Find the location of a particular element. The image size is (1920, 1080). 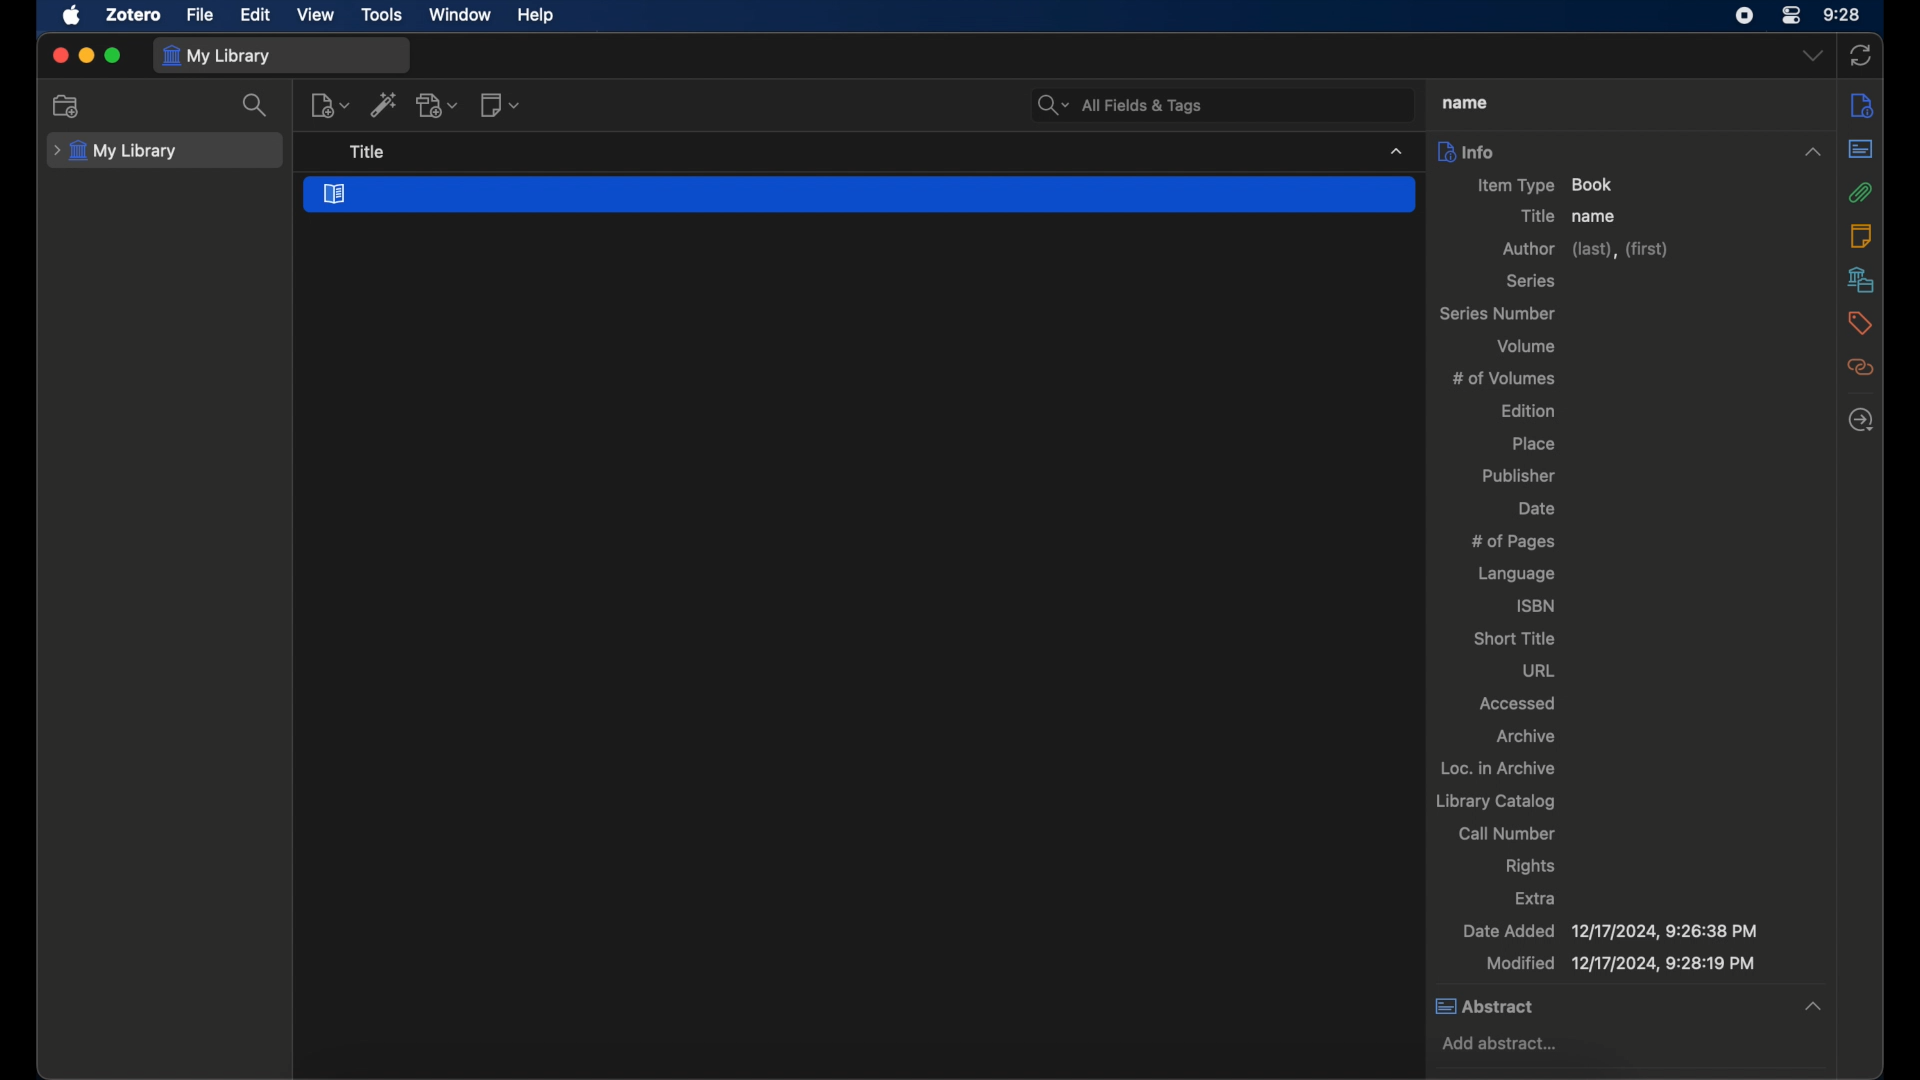

short title is located at coordinates (1514, 638).